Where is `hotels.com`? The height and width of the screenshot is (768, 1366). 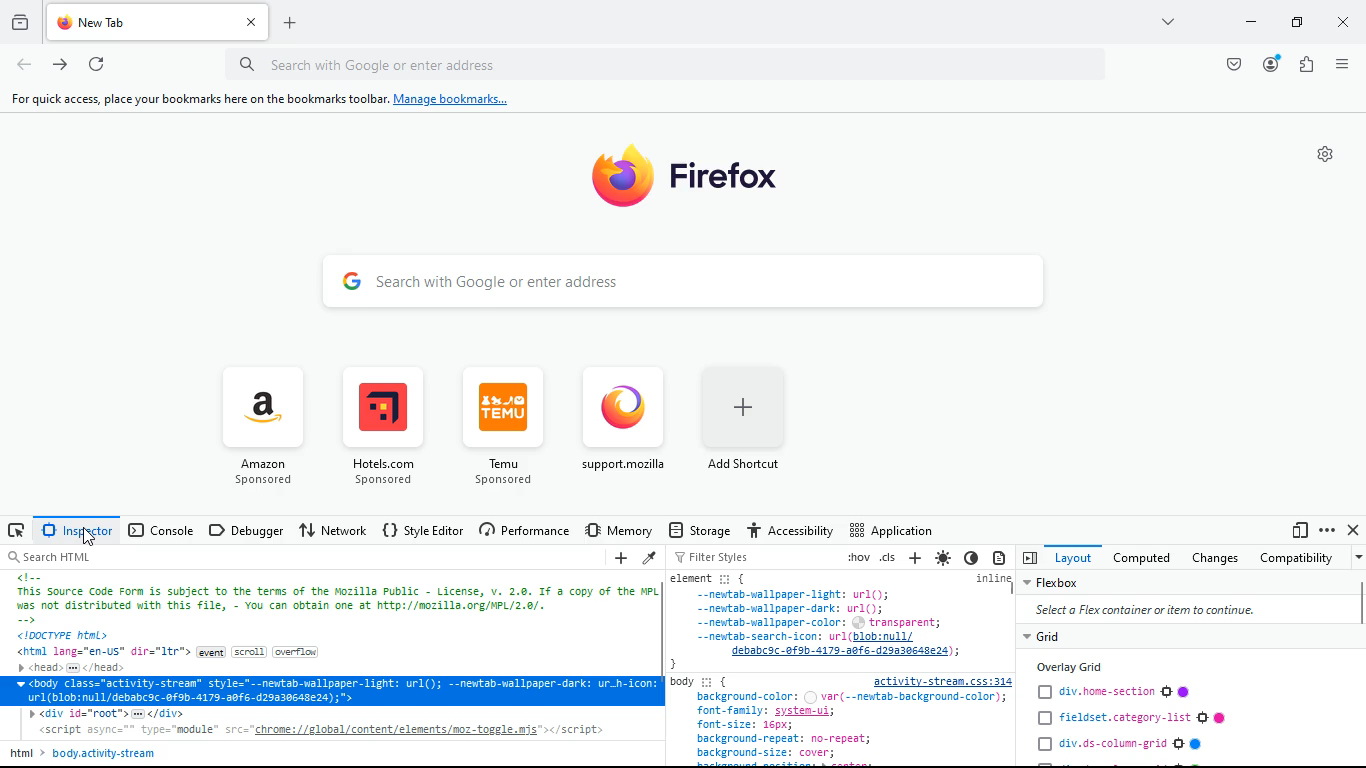
hotels.com is located at coordinates (393, 429).